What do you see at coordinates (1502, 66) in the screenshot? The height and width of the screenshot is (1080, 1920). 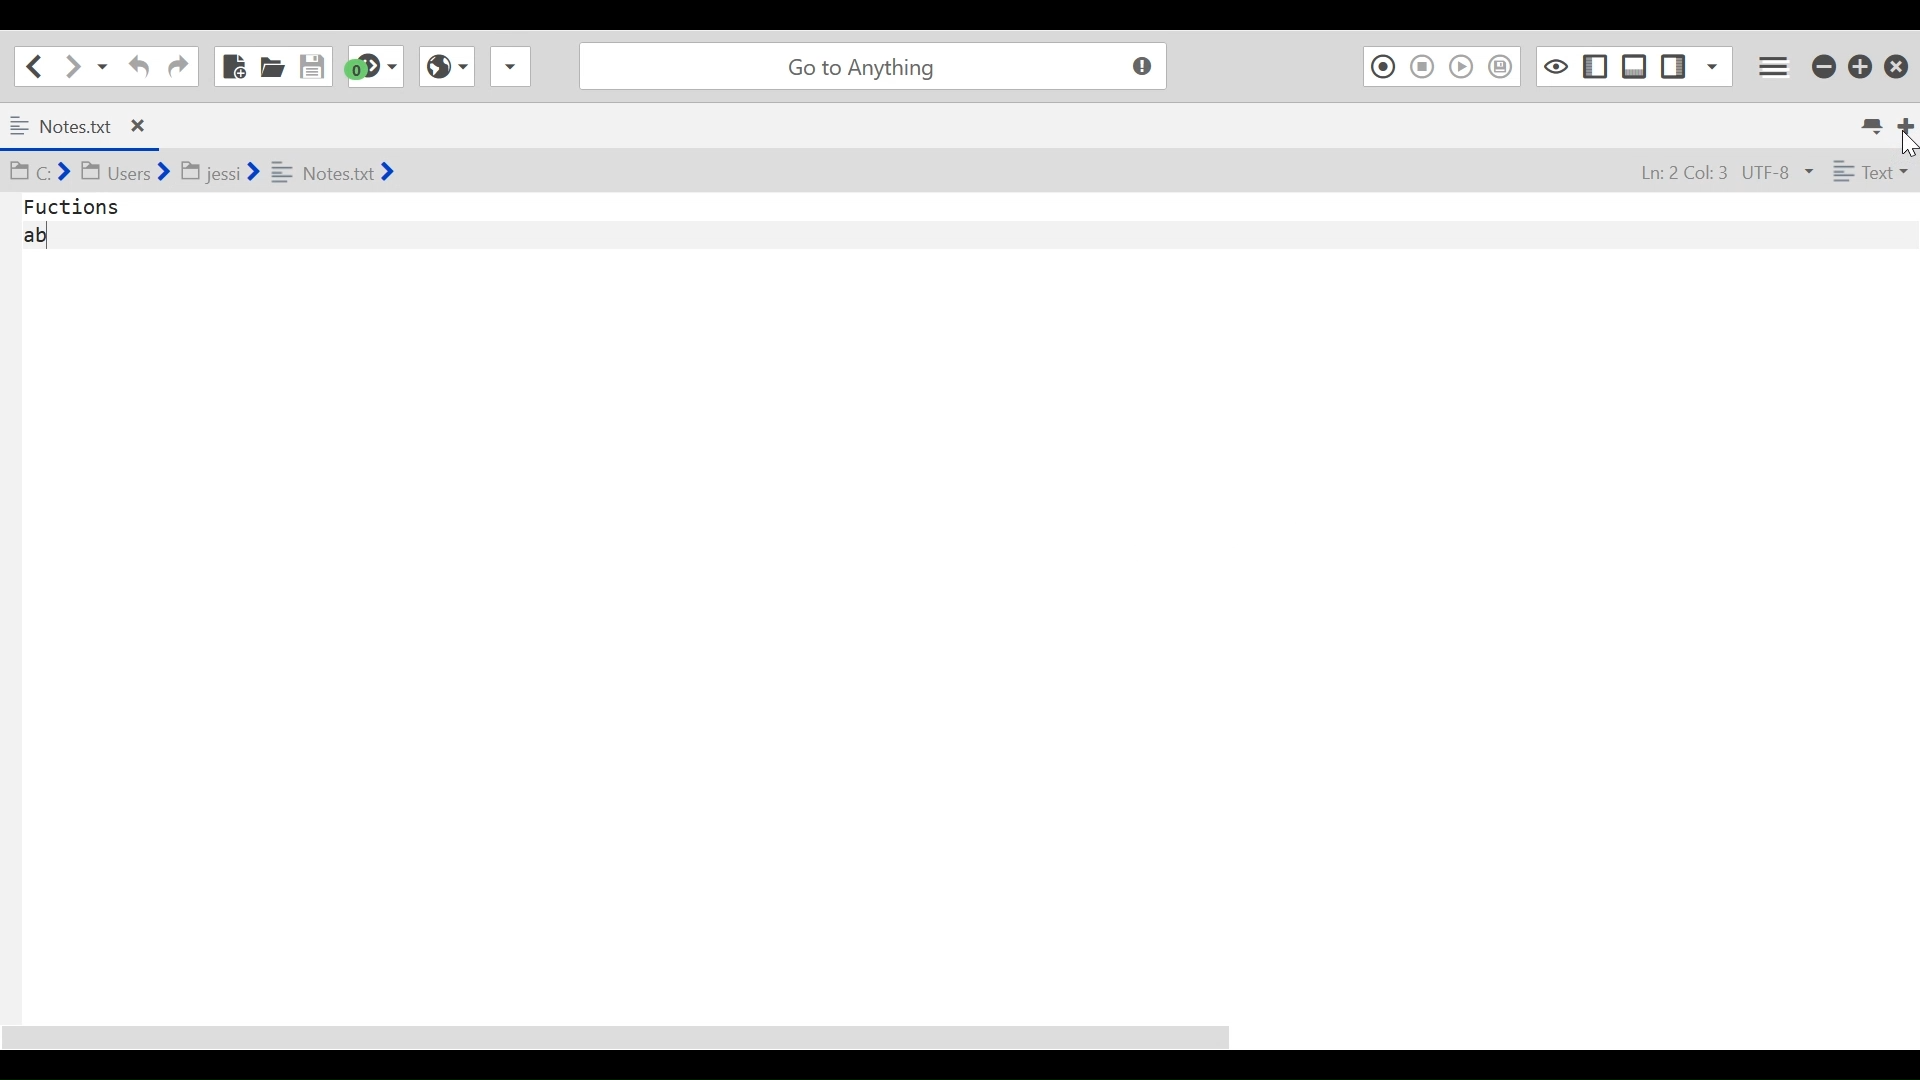 I see `Save Macro to Toolbox as Superscript` at bounding box center [1502, 66].